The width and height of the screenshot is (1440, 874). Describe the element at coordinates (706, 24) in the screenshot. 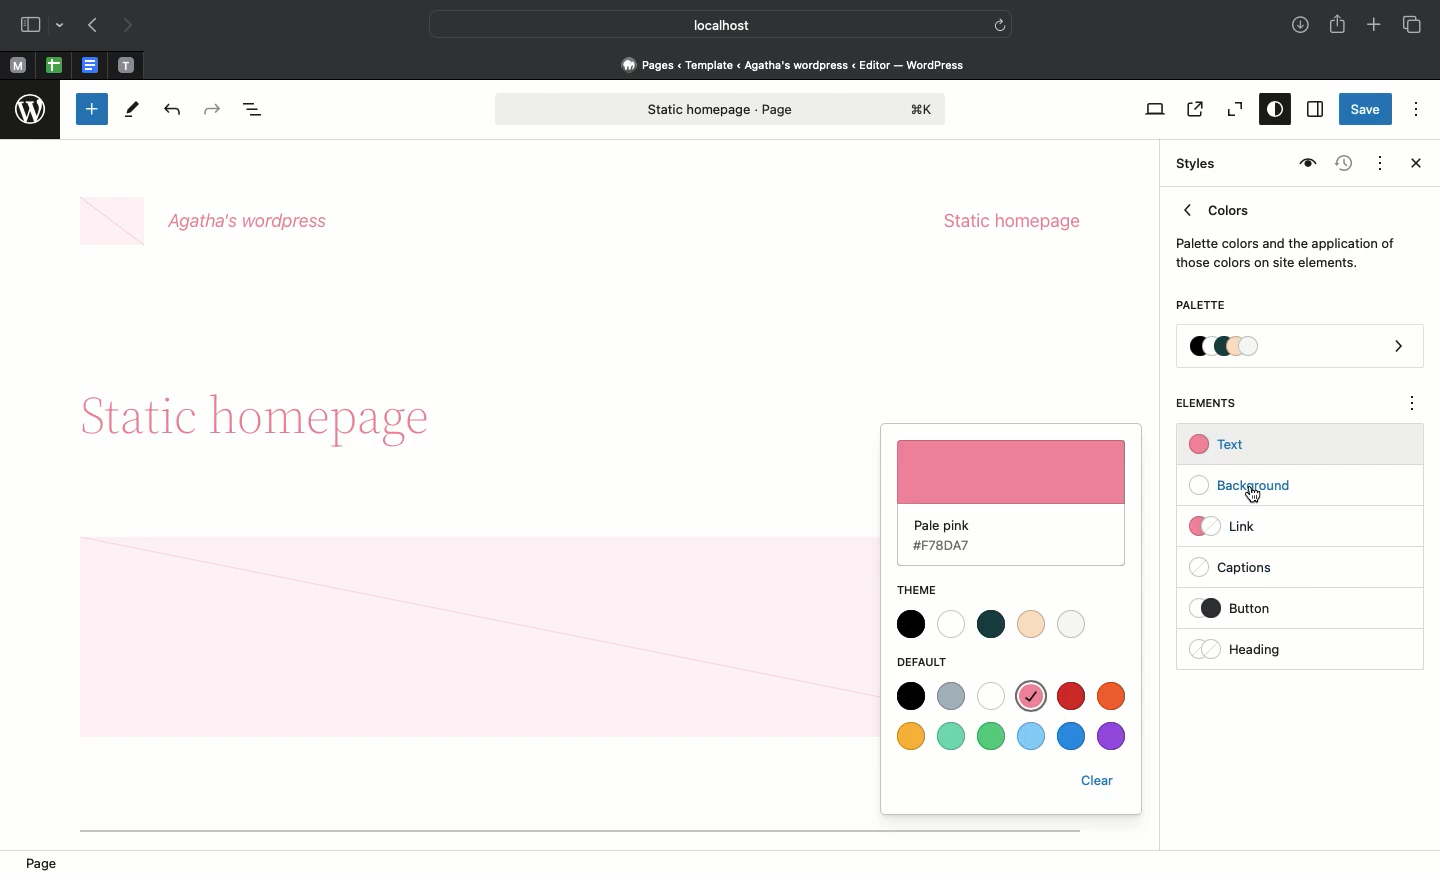

I see `Local host` at that location.